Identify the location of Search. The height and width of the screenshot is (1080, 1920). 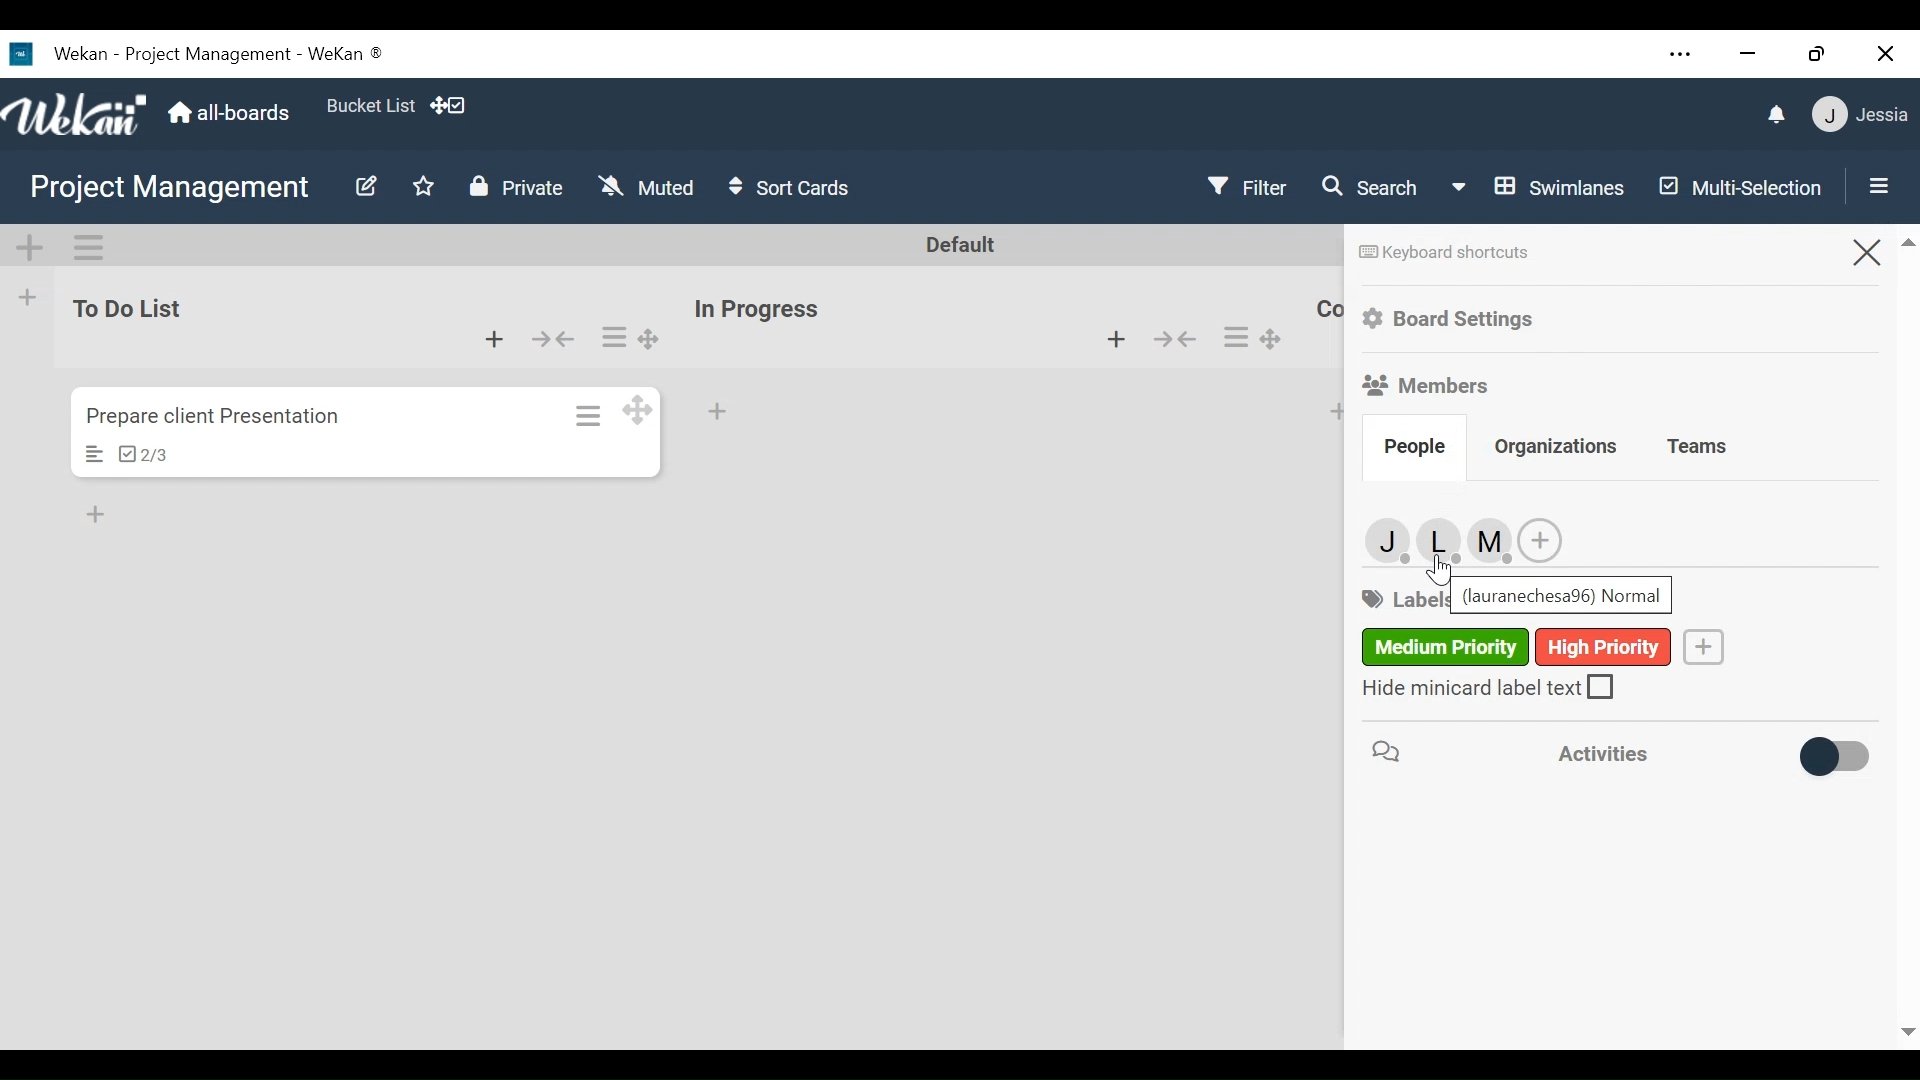
(1372, 190).